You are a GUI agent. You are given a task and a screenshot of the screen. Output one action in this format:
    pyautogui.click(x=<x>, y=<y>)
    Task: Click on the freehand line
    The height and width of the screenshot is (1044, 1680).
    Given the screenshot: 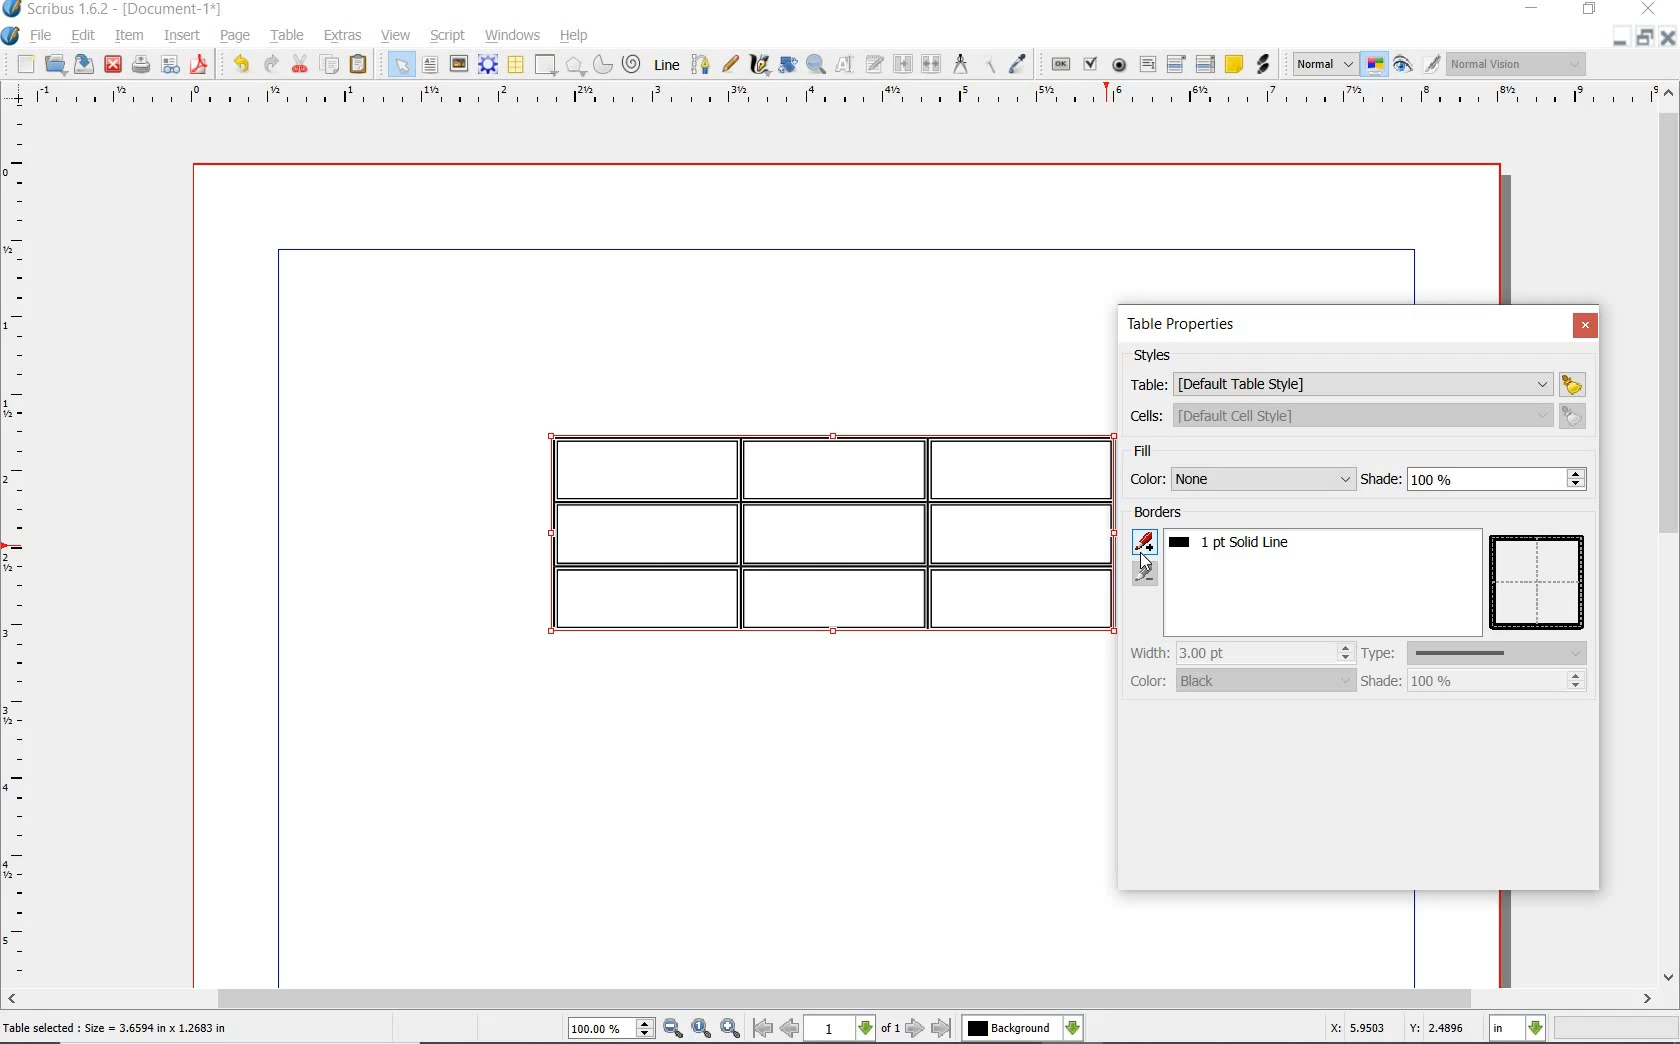 What is the action you would take?
    pyautogui.click(x=731, y=66)
    